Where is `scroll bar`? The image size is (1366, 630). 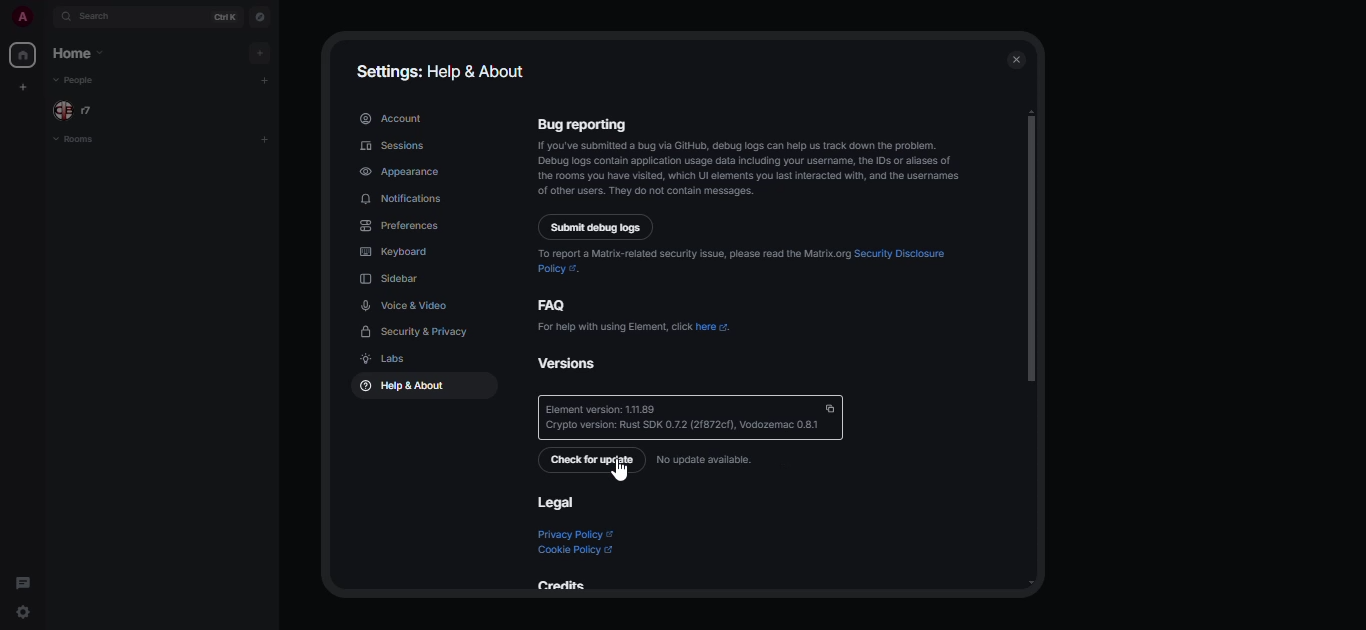
scroll bar is located at coordinates (1031, 247).